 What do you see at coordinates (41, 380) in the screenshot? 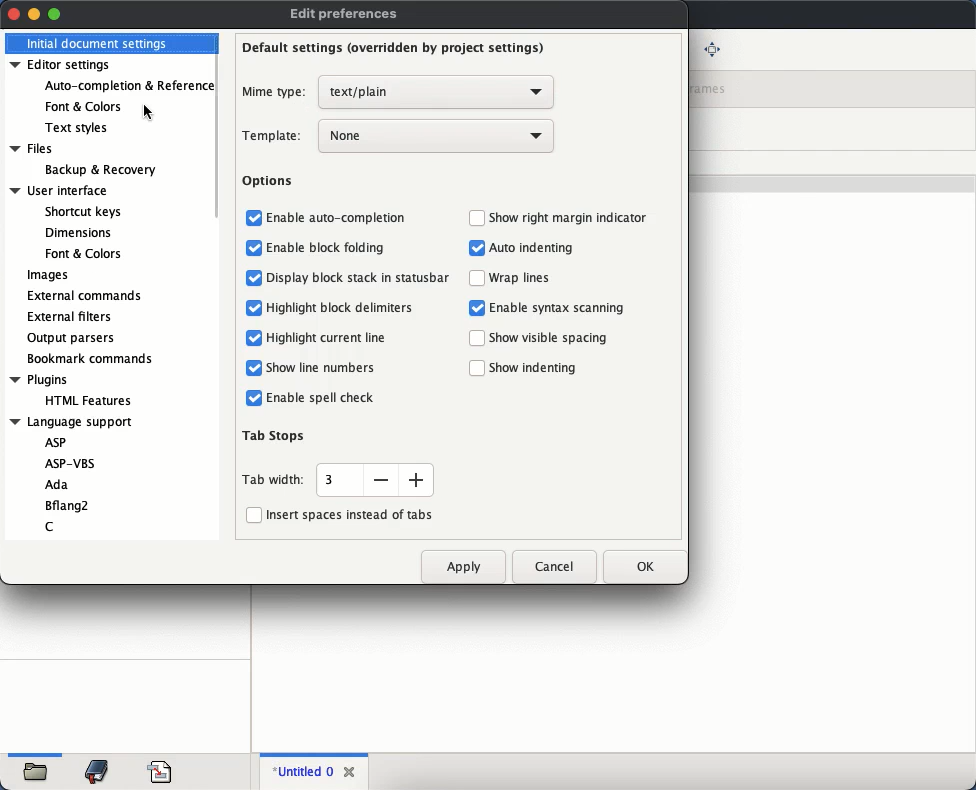
I see `plugins` at bounding box center [41, 380].